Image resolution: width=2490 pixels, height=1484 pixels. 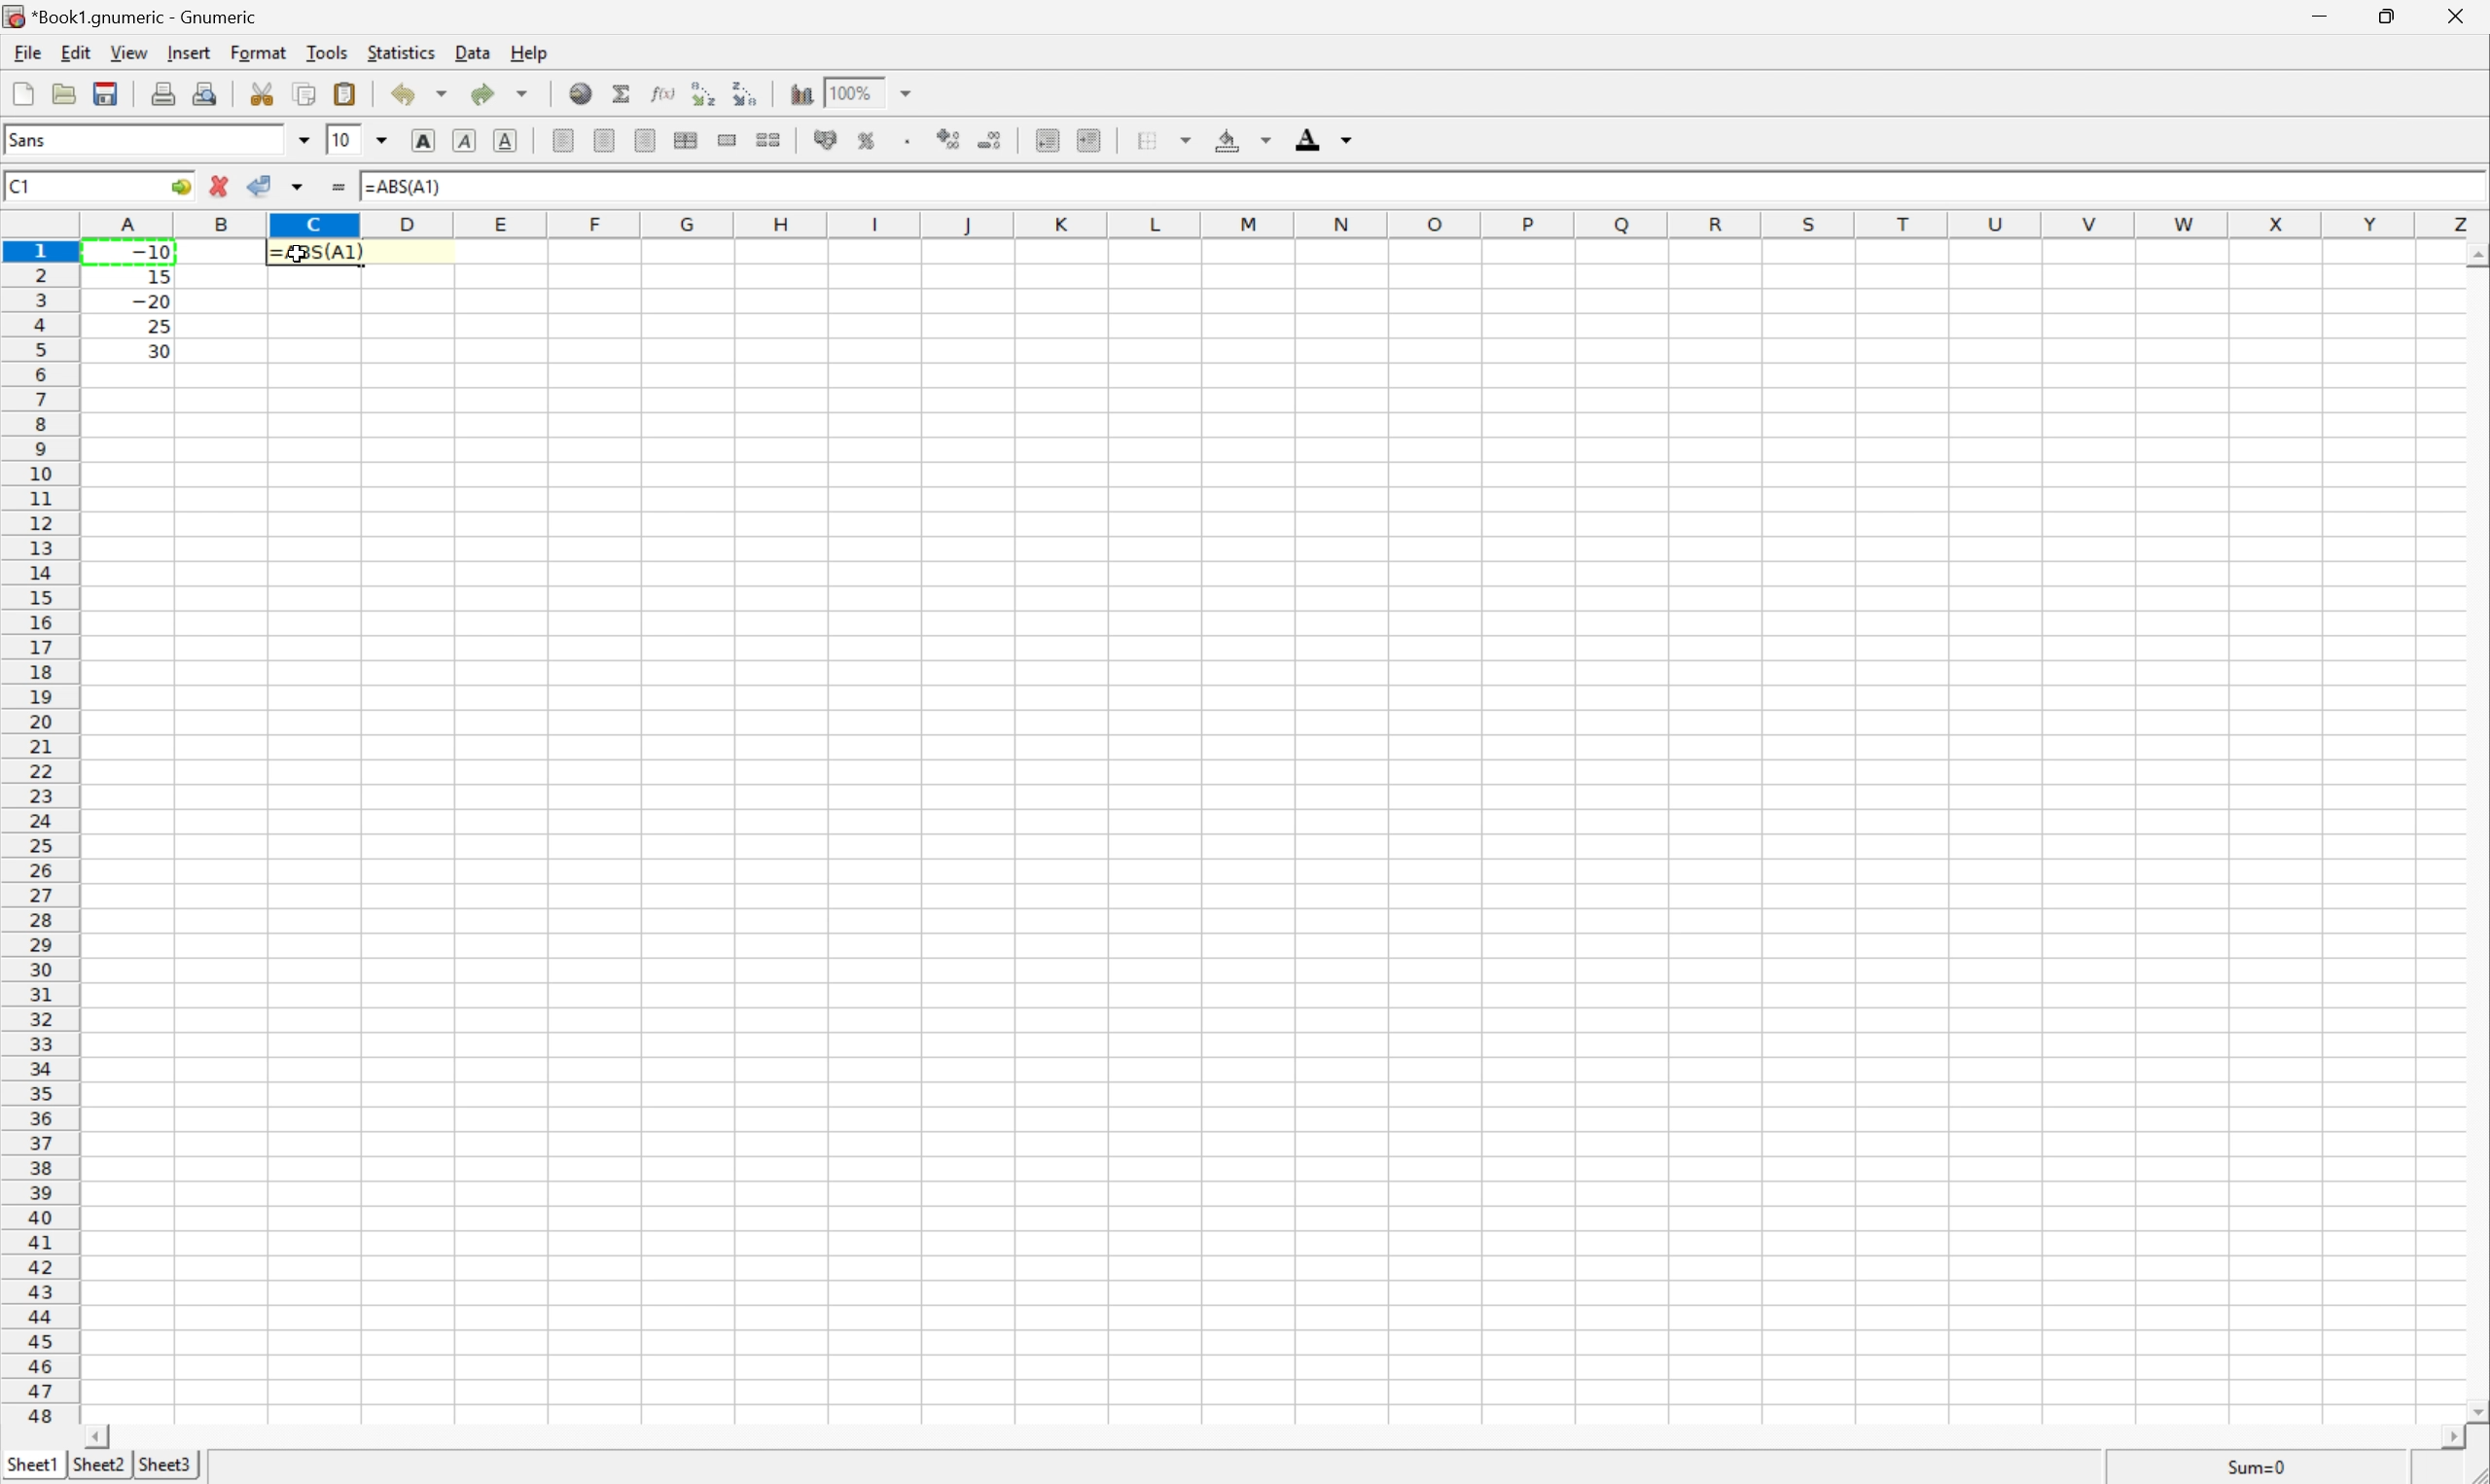 I want to click on Drop Down, so click(x=911, y=91).